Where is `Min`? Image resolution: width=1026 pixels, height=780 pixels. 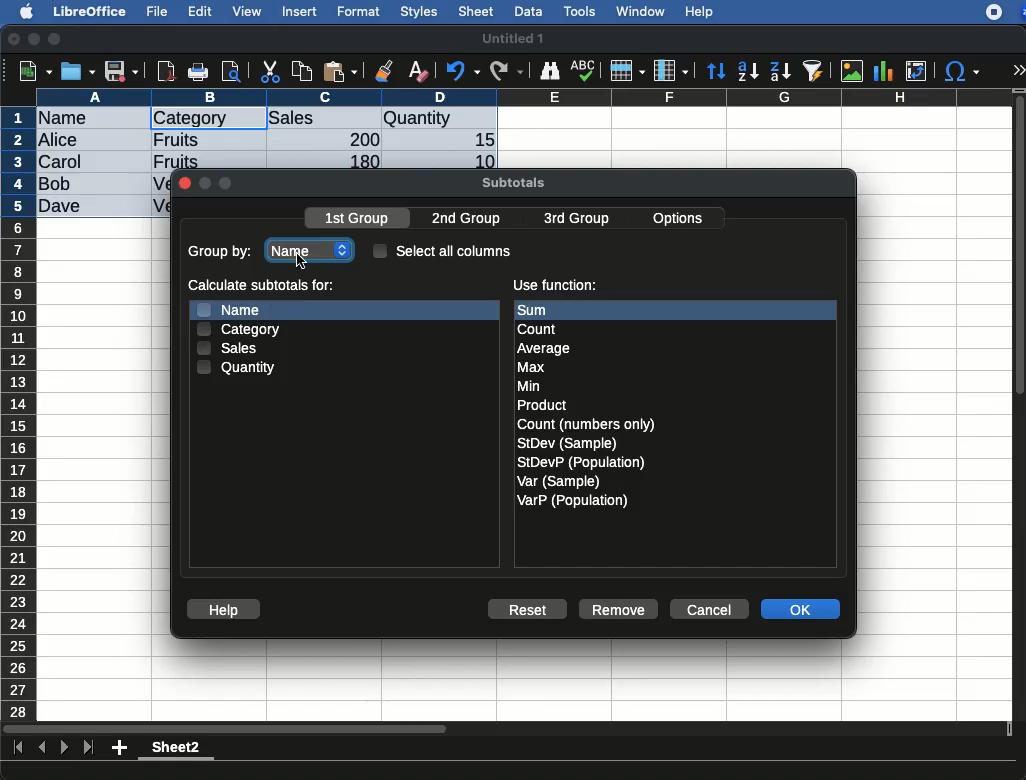 Min is located at coordinates (529, 386).